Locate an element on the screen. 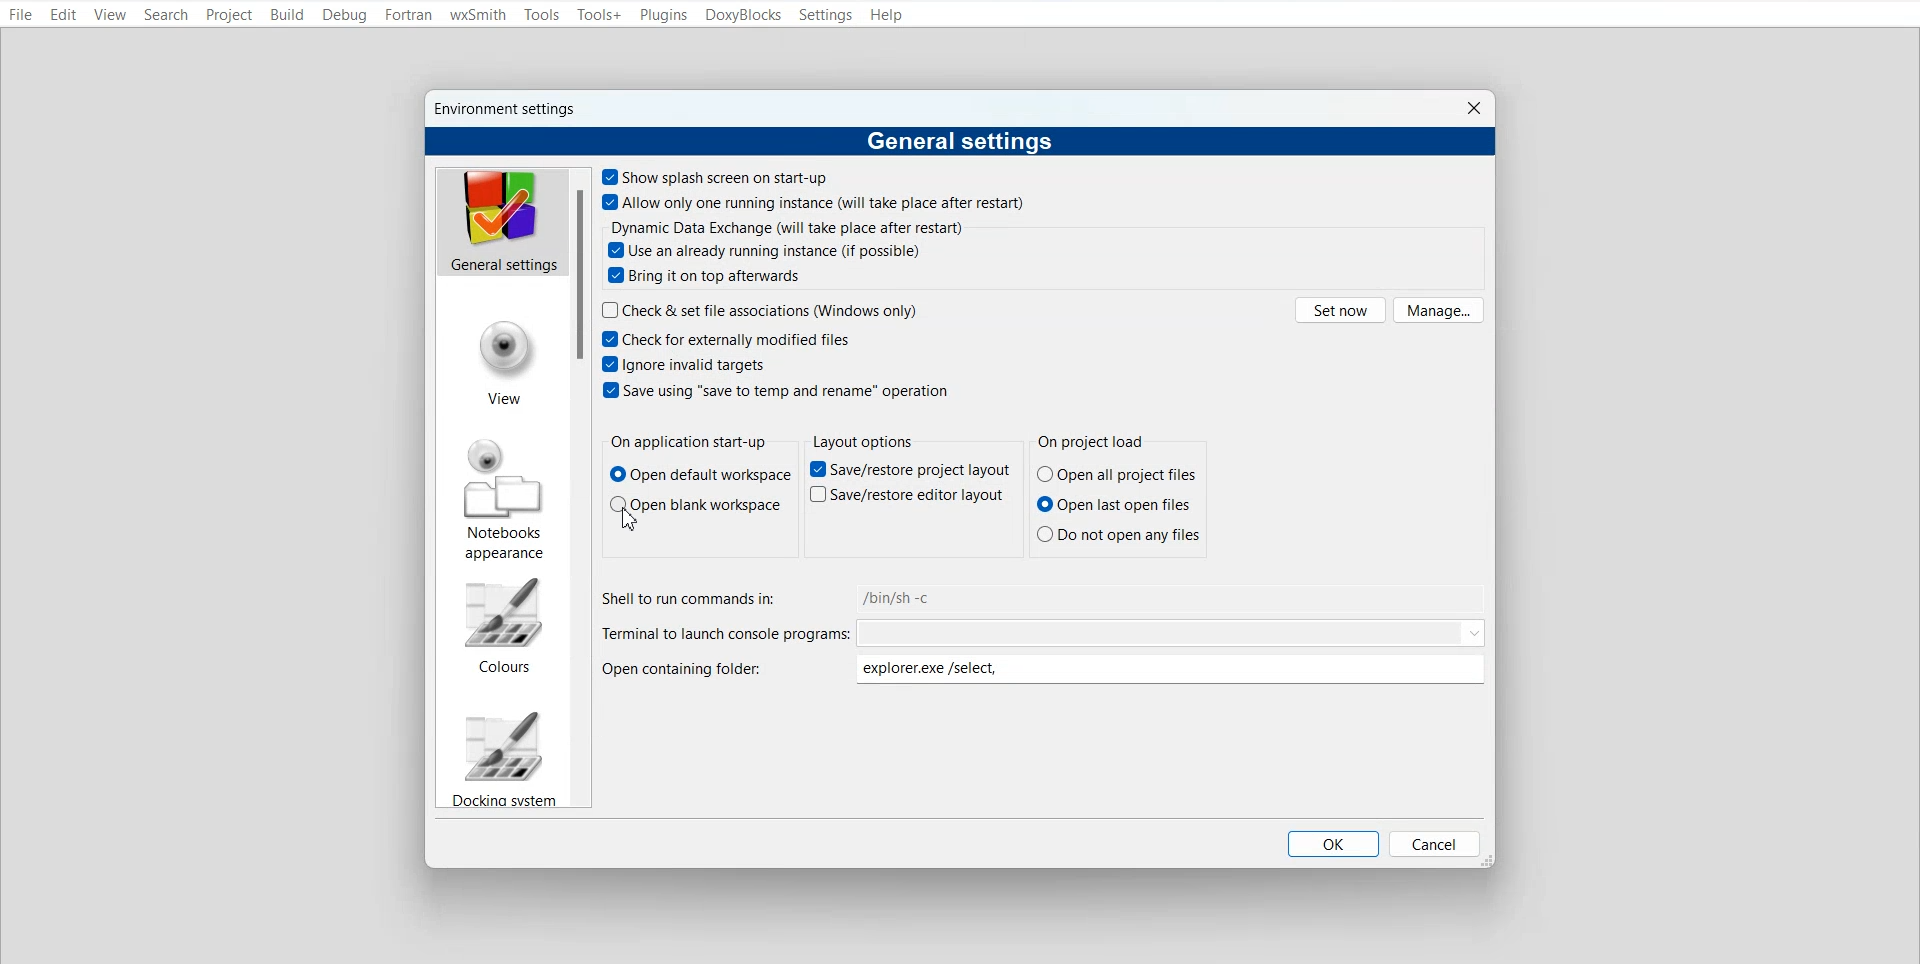 This screenshot has width=1920, height=964. General settings is located at coordinates (501, 221).